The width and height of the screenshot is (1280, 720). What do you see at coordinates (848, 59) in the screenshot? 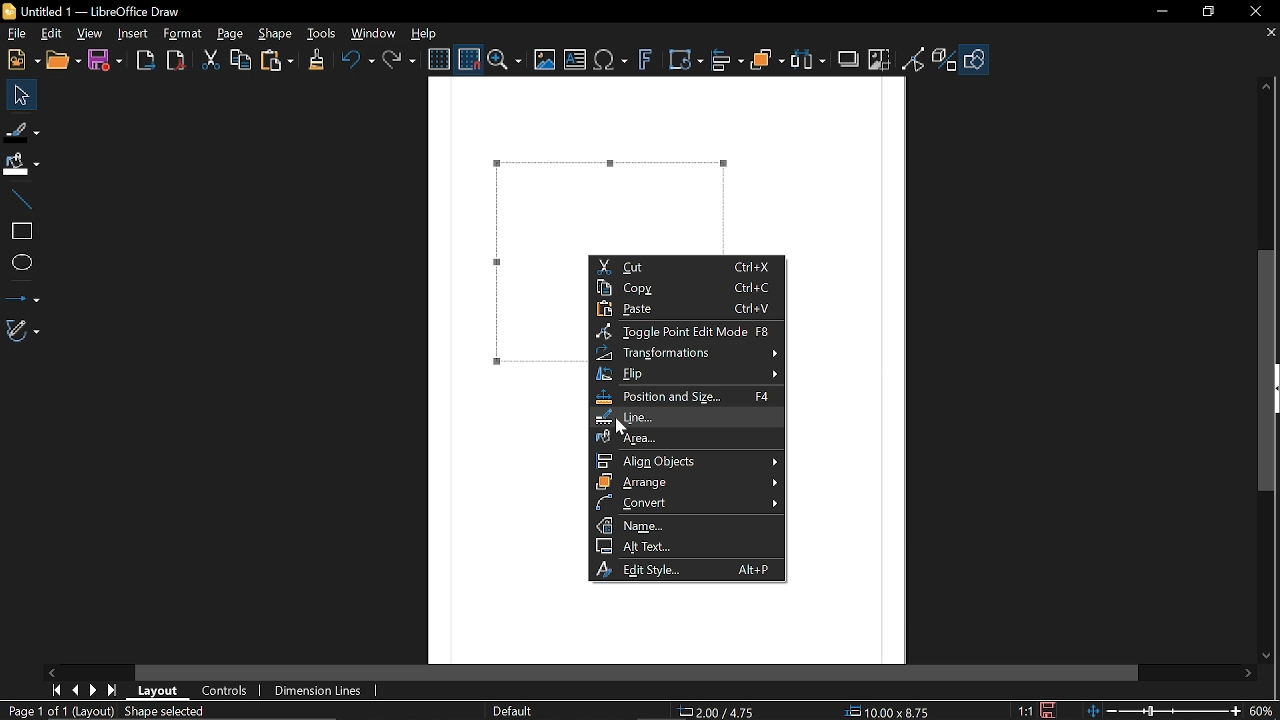
I see `Shadow` at bounding box center [848, 59].